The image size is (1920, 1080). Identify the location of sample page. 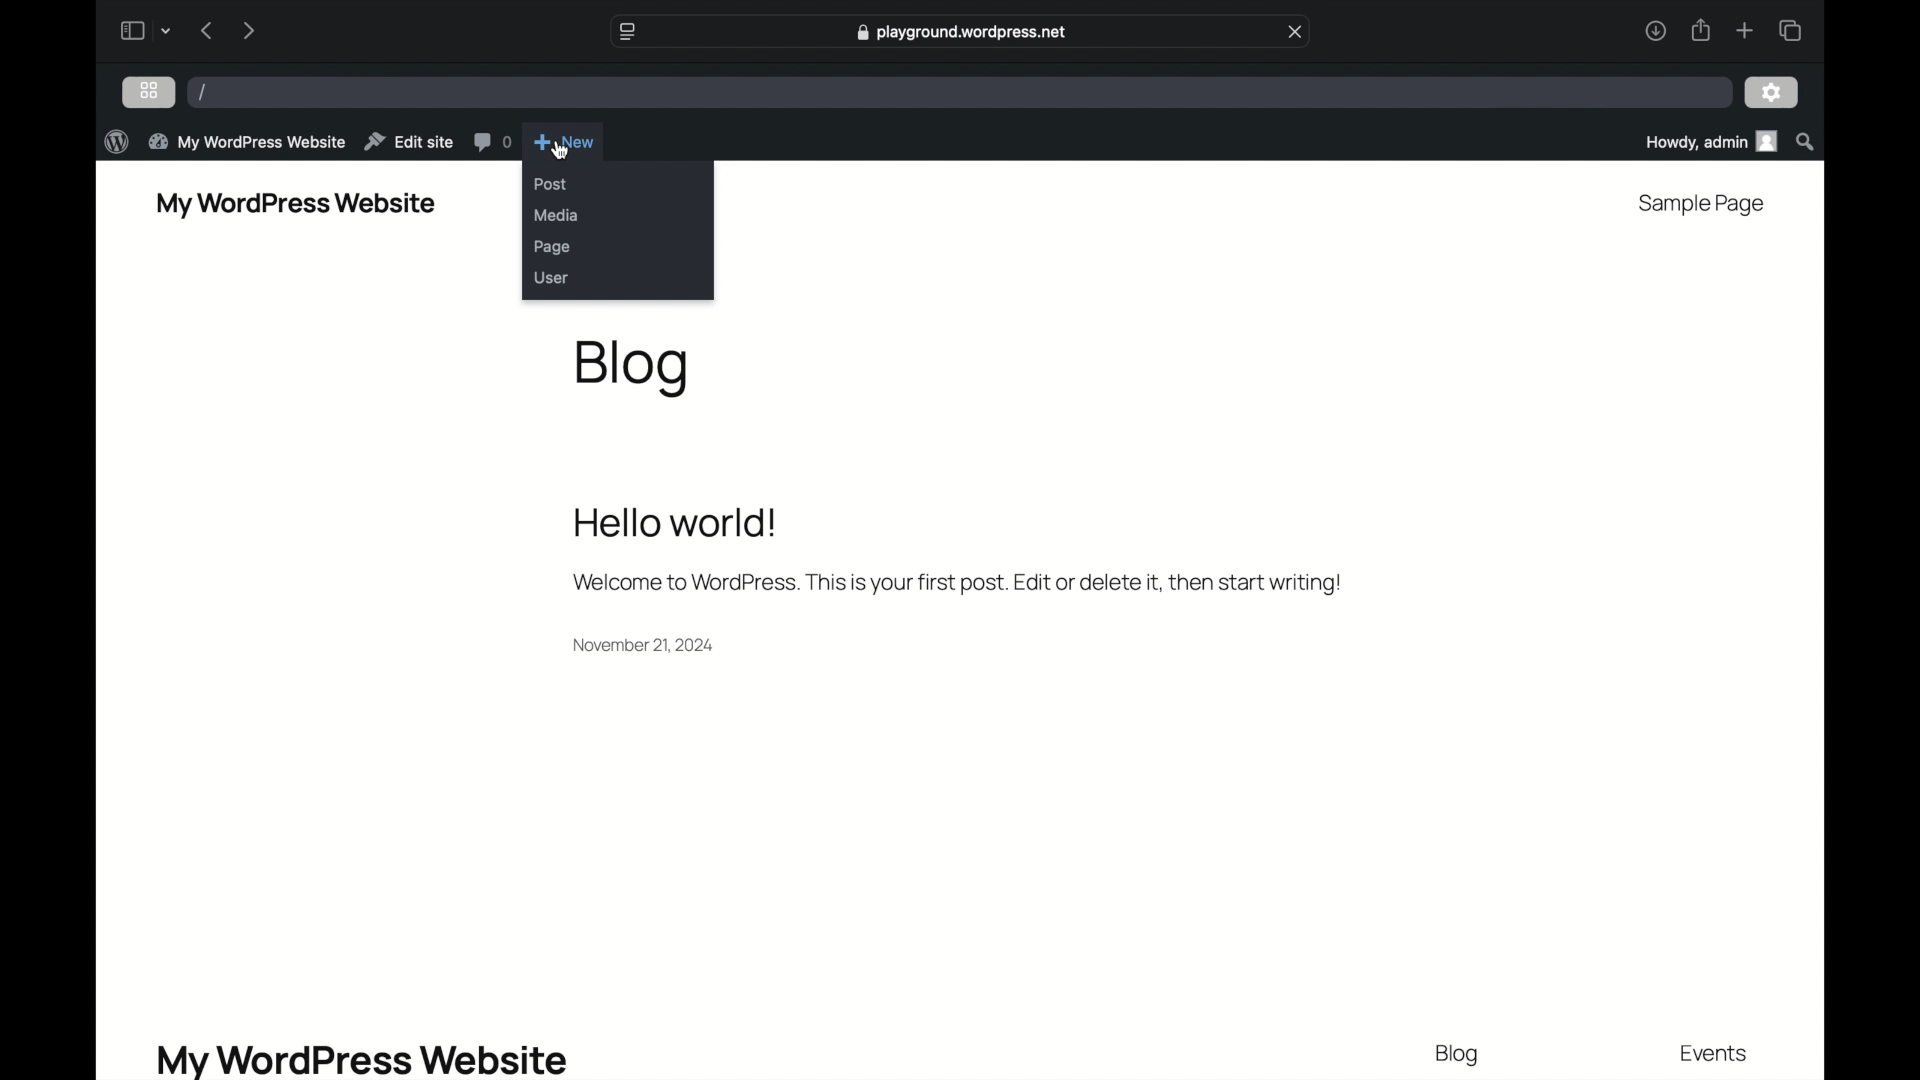
(1699, 203).